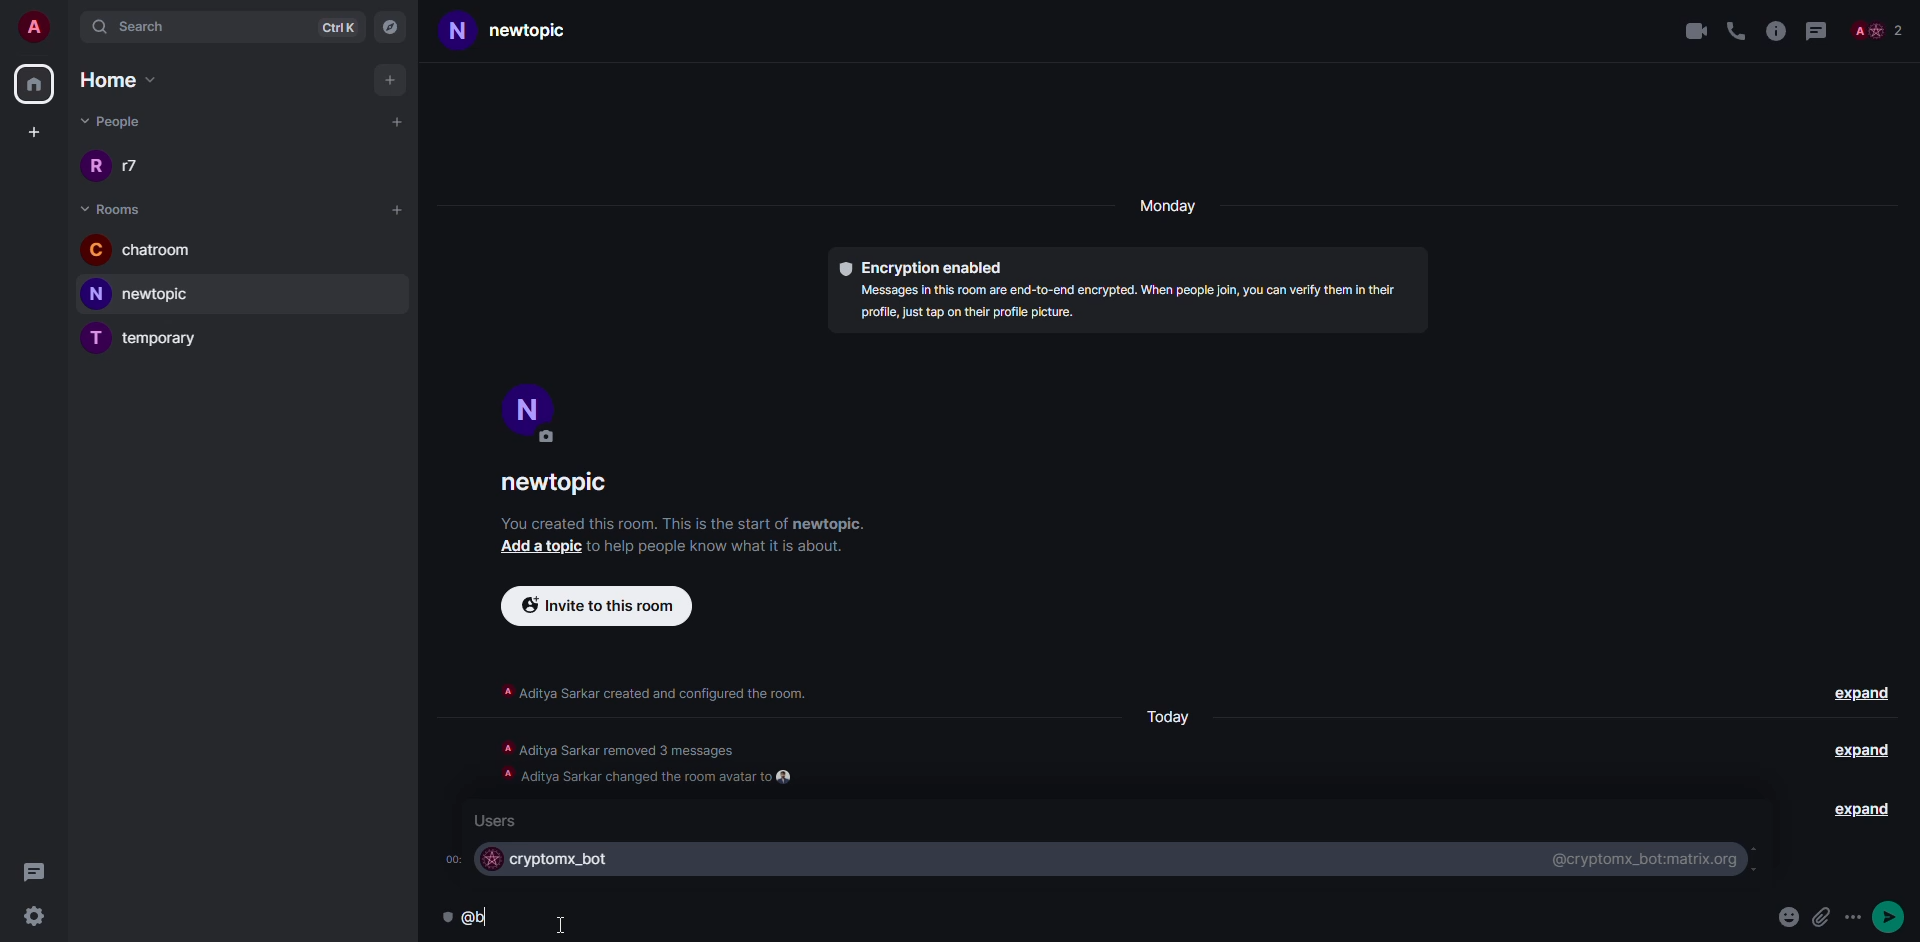  I want to click on encryption enabled, so click(920, 262).